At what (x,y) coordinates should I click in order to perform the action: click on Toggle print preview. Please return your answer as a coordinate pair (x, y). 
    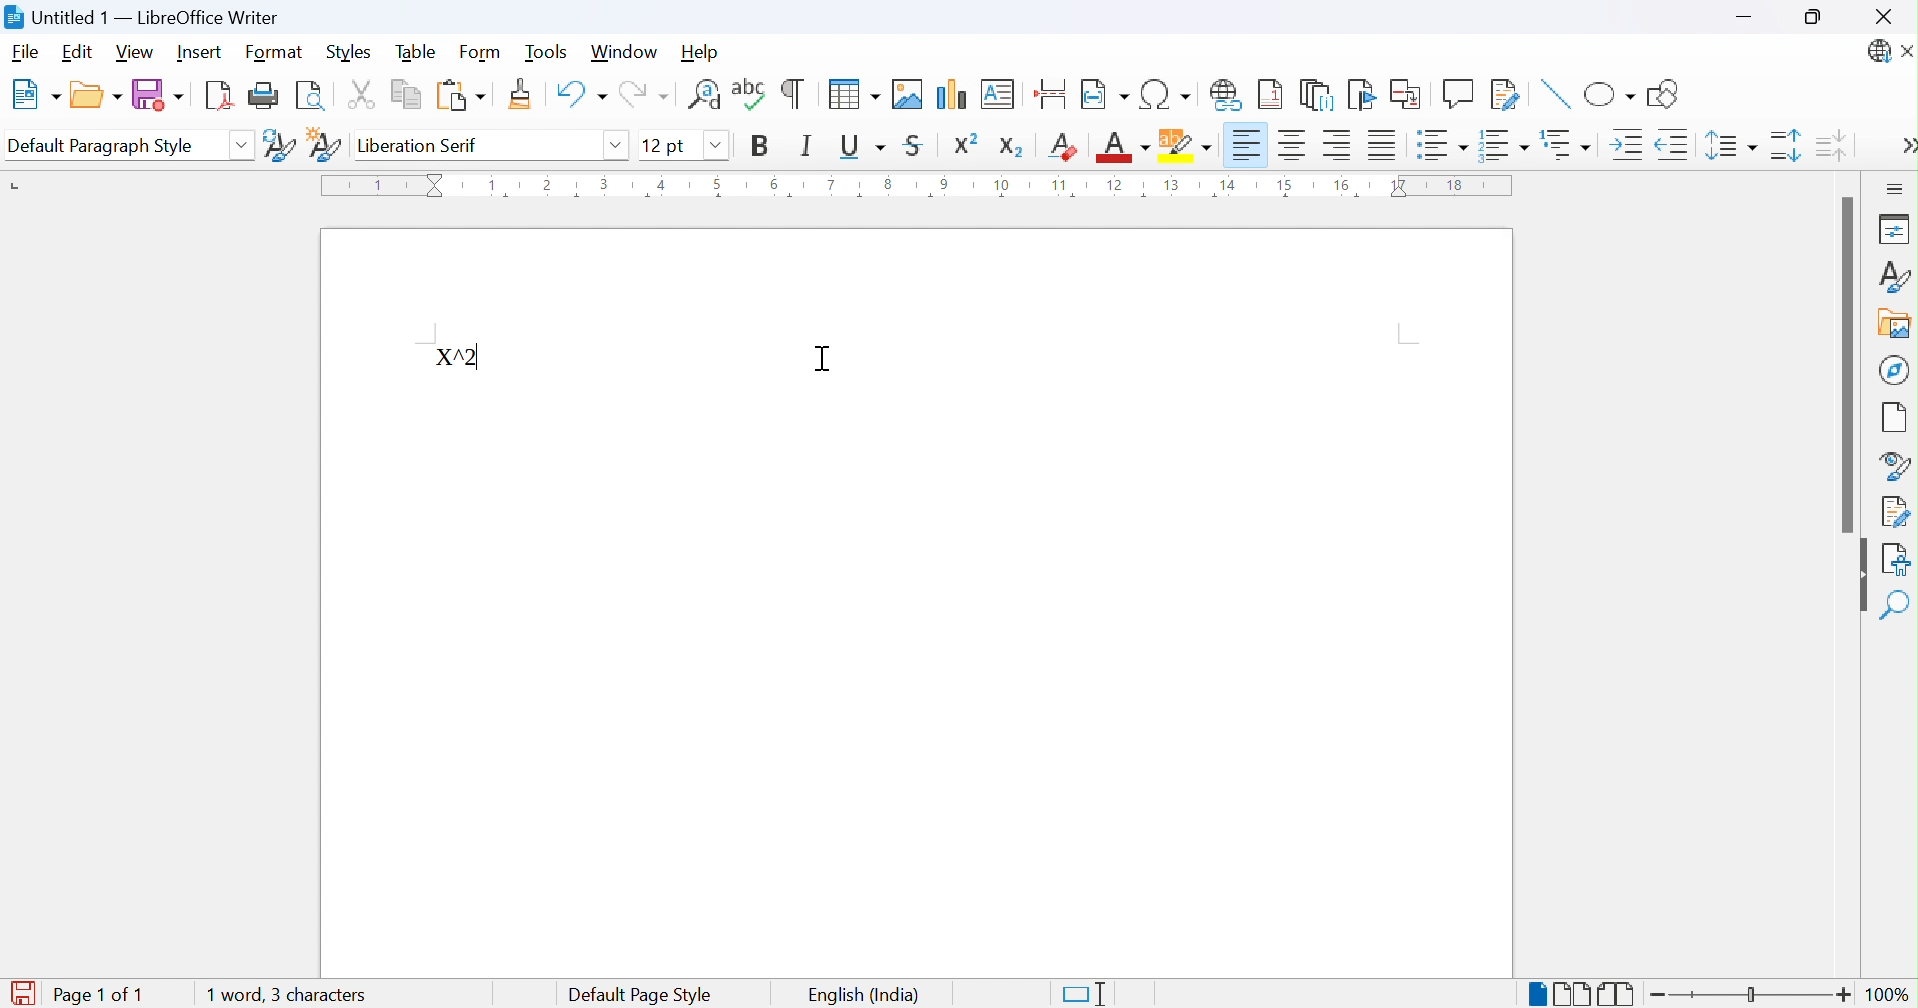
    Looking at the image, I should click on (309, 98).